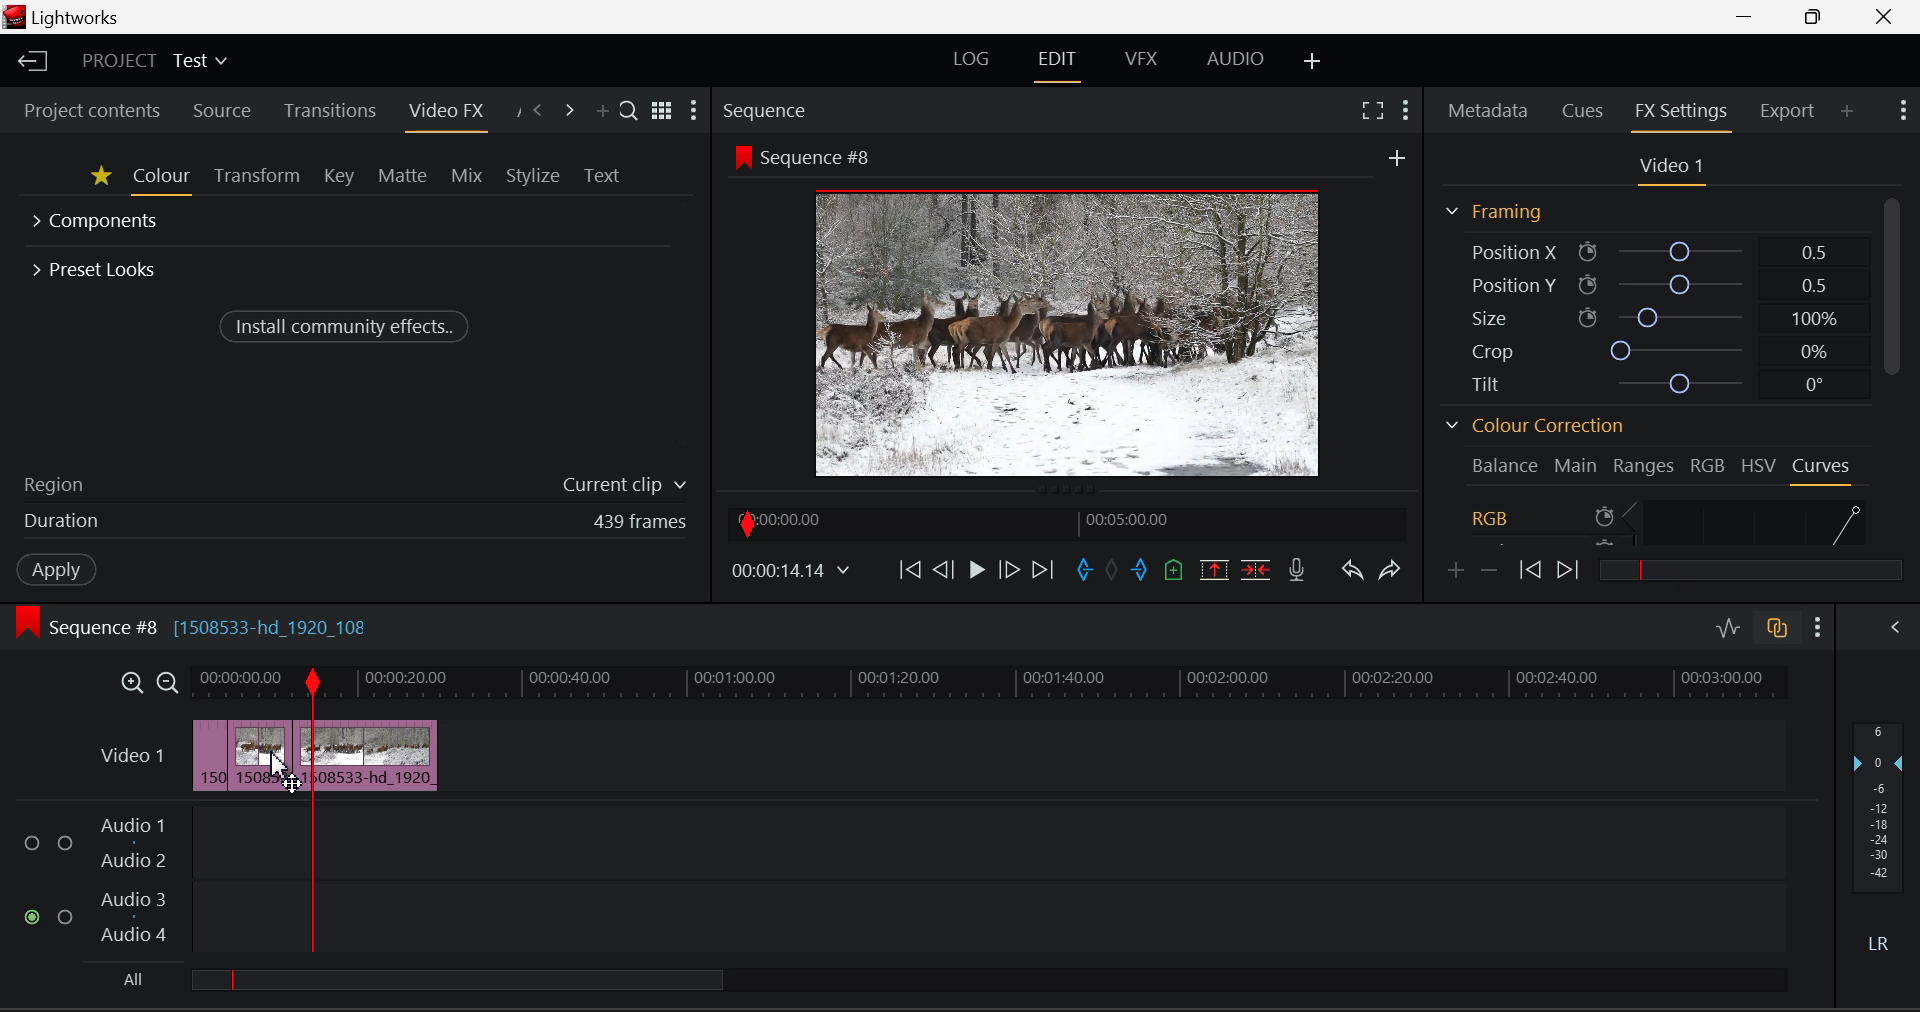  Describe the element at coordinates (1776, 632) in the screenshot. I see `Toggle audio track sync` at that location.